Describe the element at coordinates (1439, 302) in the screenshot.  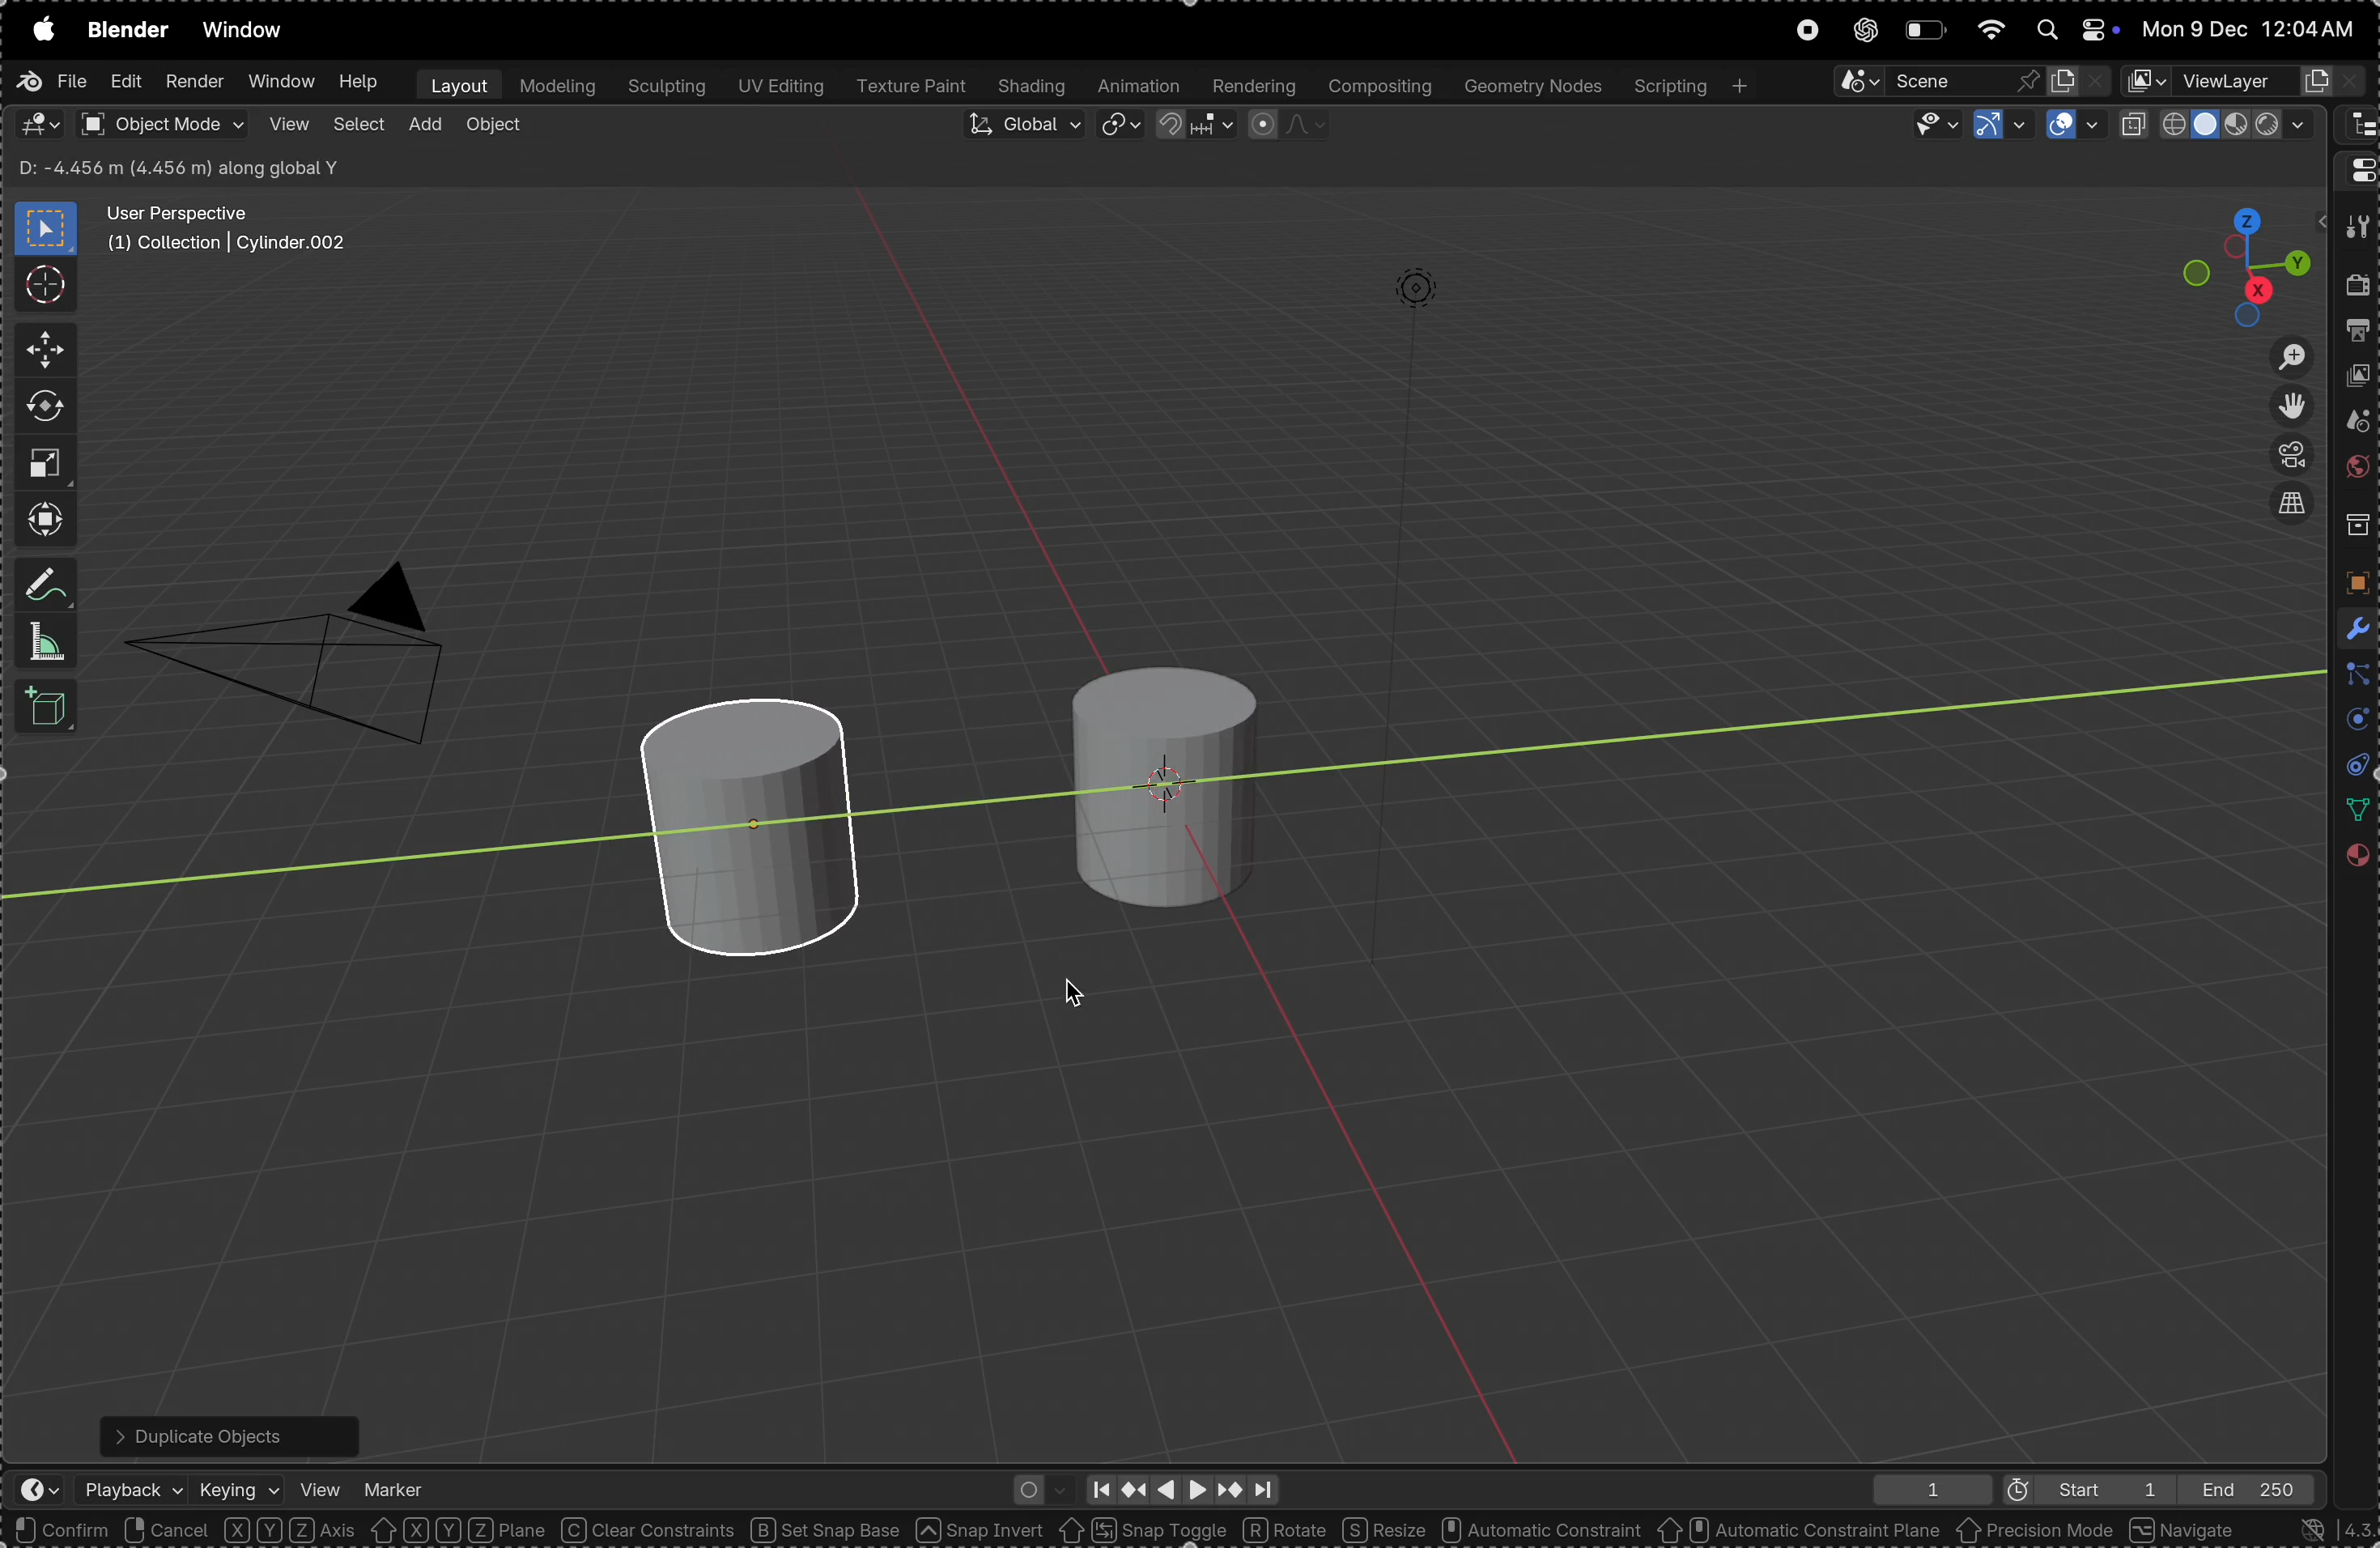
I see `lights` at that location.